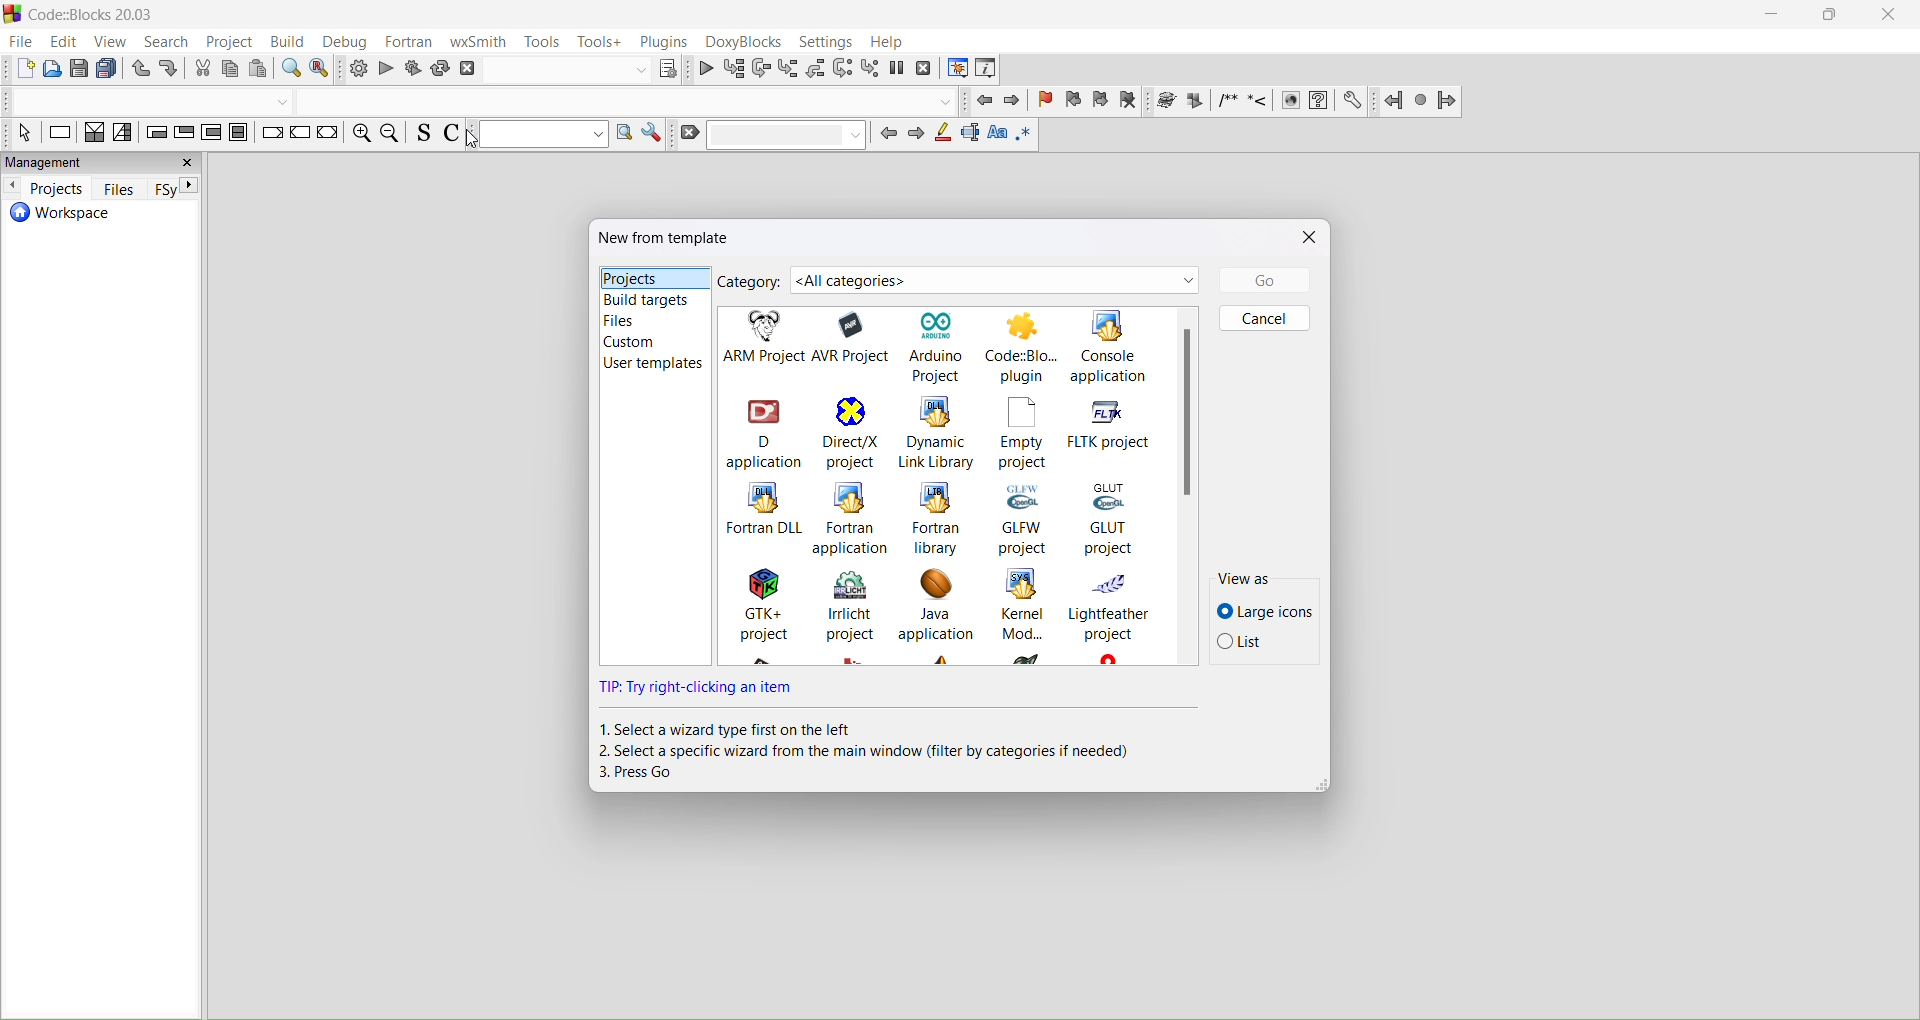 This screenshot has height=1020, width=1920. Describe the element at coordinates (261, 70) in the screenshot. I see `paste` at that location.